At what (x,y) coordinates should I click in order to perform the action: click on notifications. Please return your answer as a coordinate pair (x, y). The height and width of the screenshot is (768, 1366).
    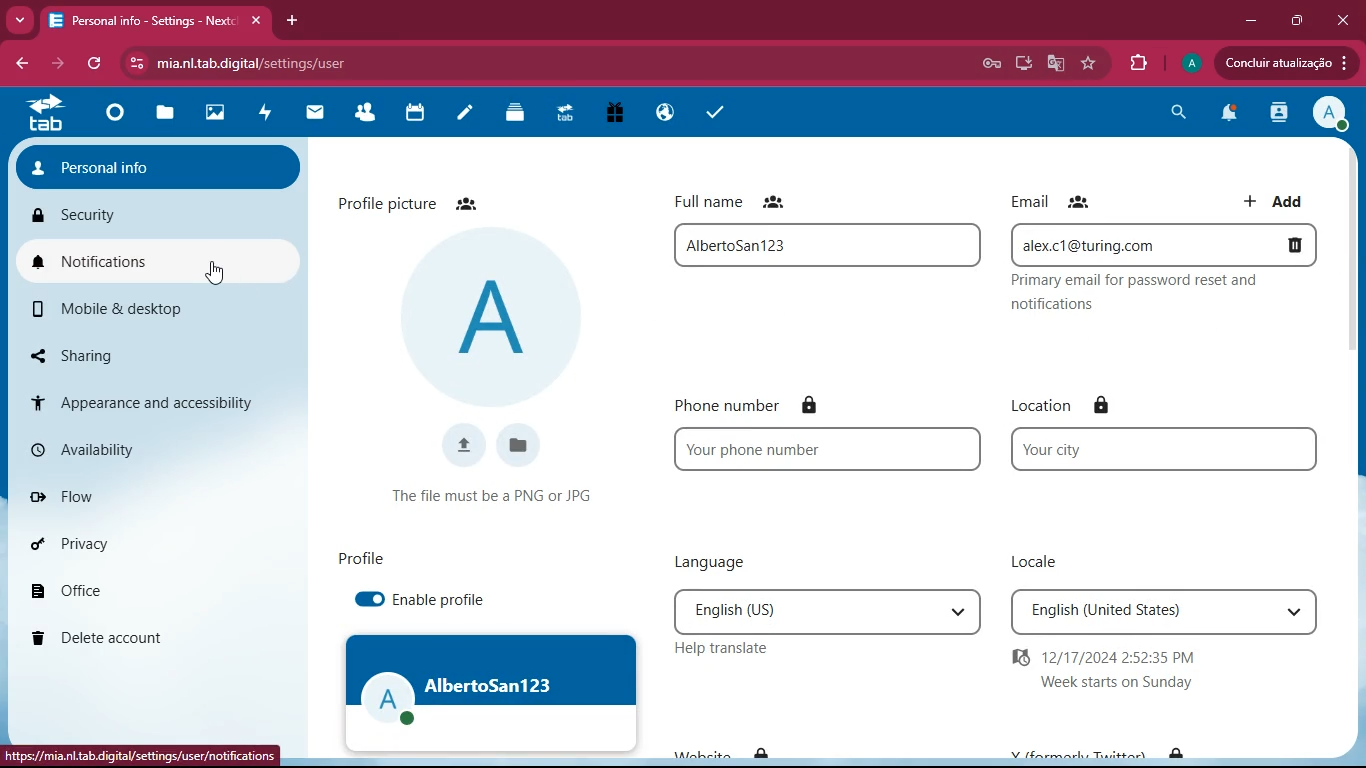
    Looking at the image, I should click on (147, 262).